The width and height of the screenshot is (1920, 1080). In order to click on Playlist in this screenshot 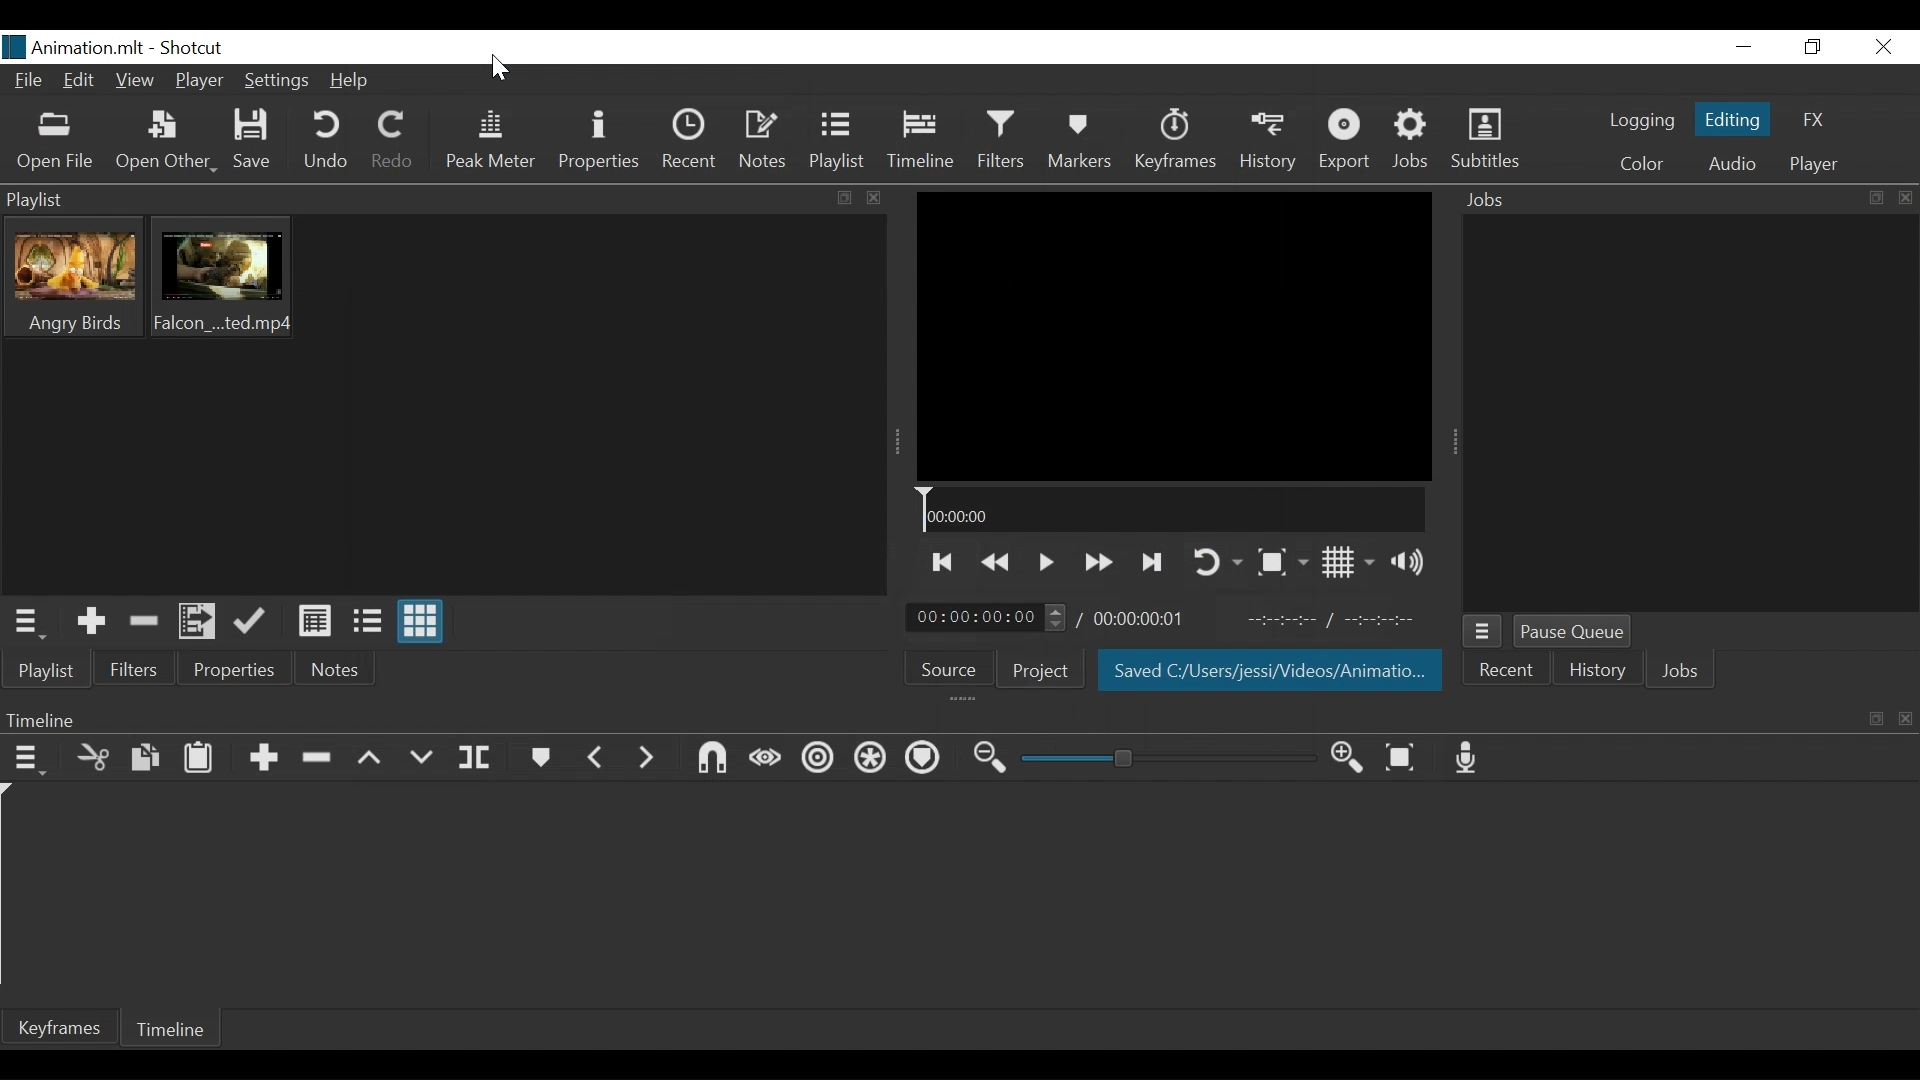, I will do `click(49, 673)`.